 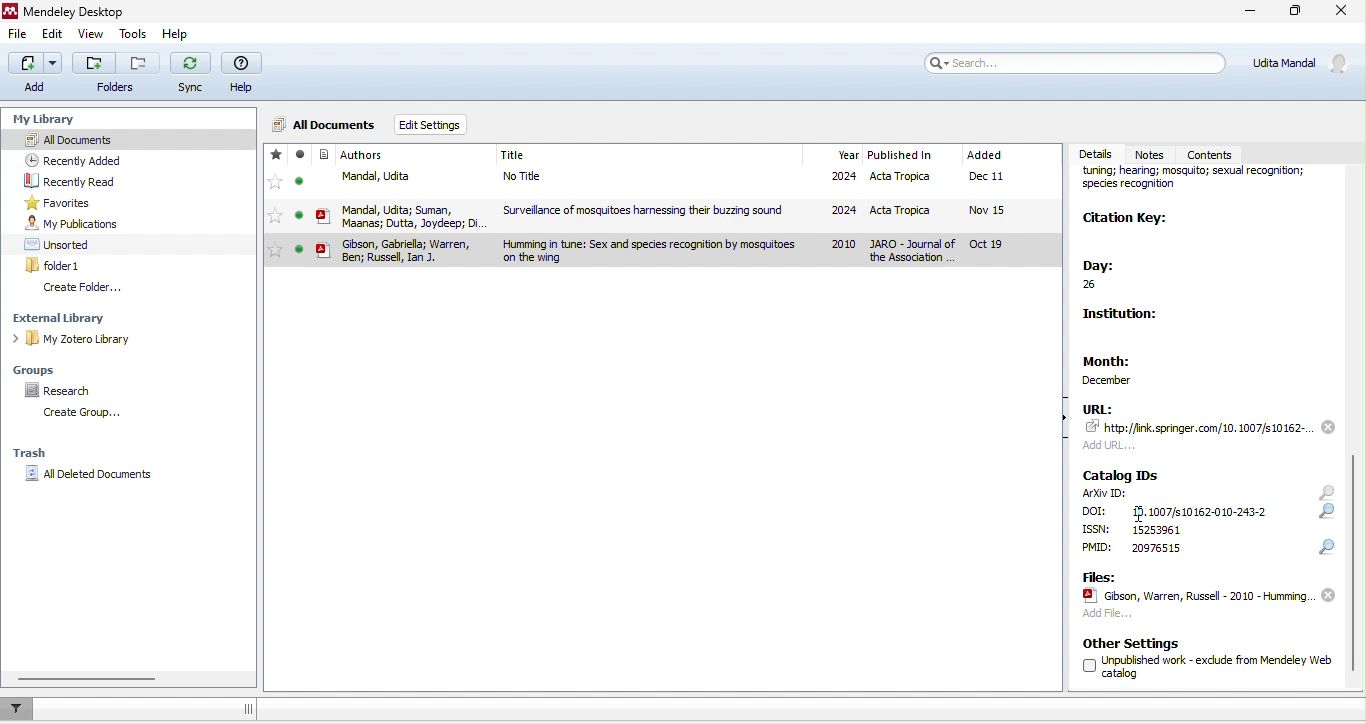 I want to click on journal name, so click(x=1203, y=184).